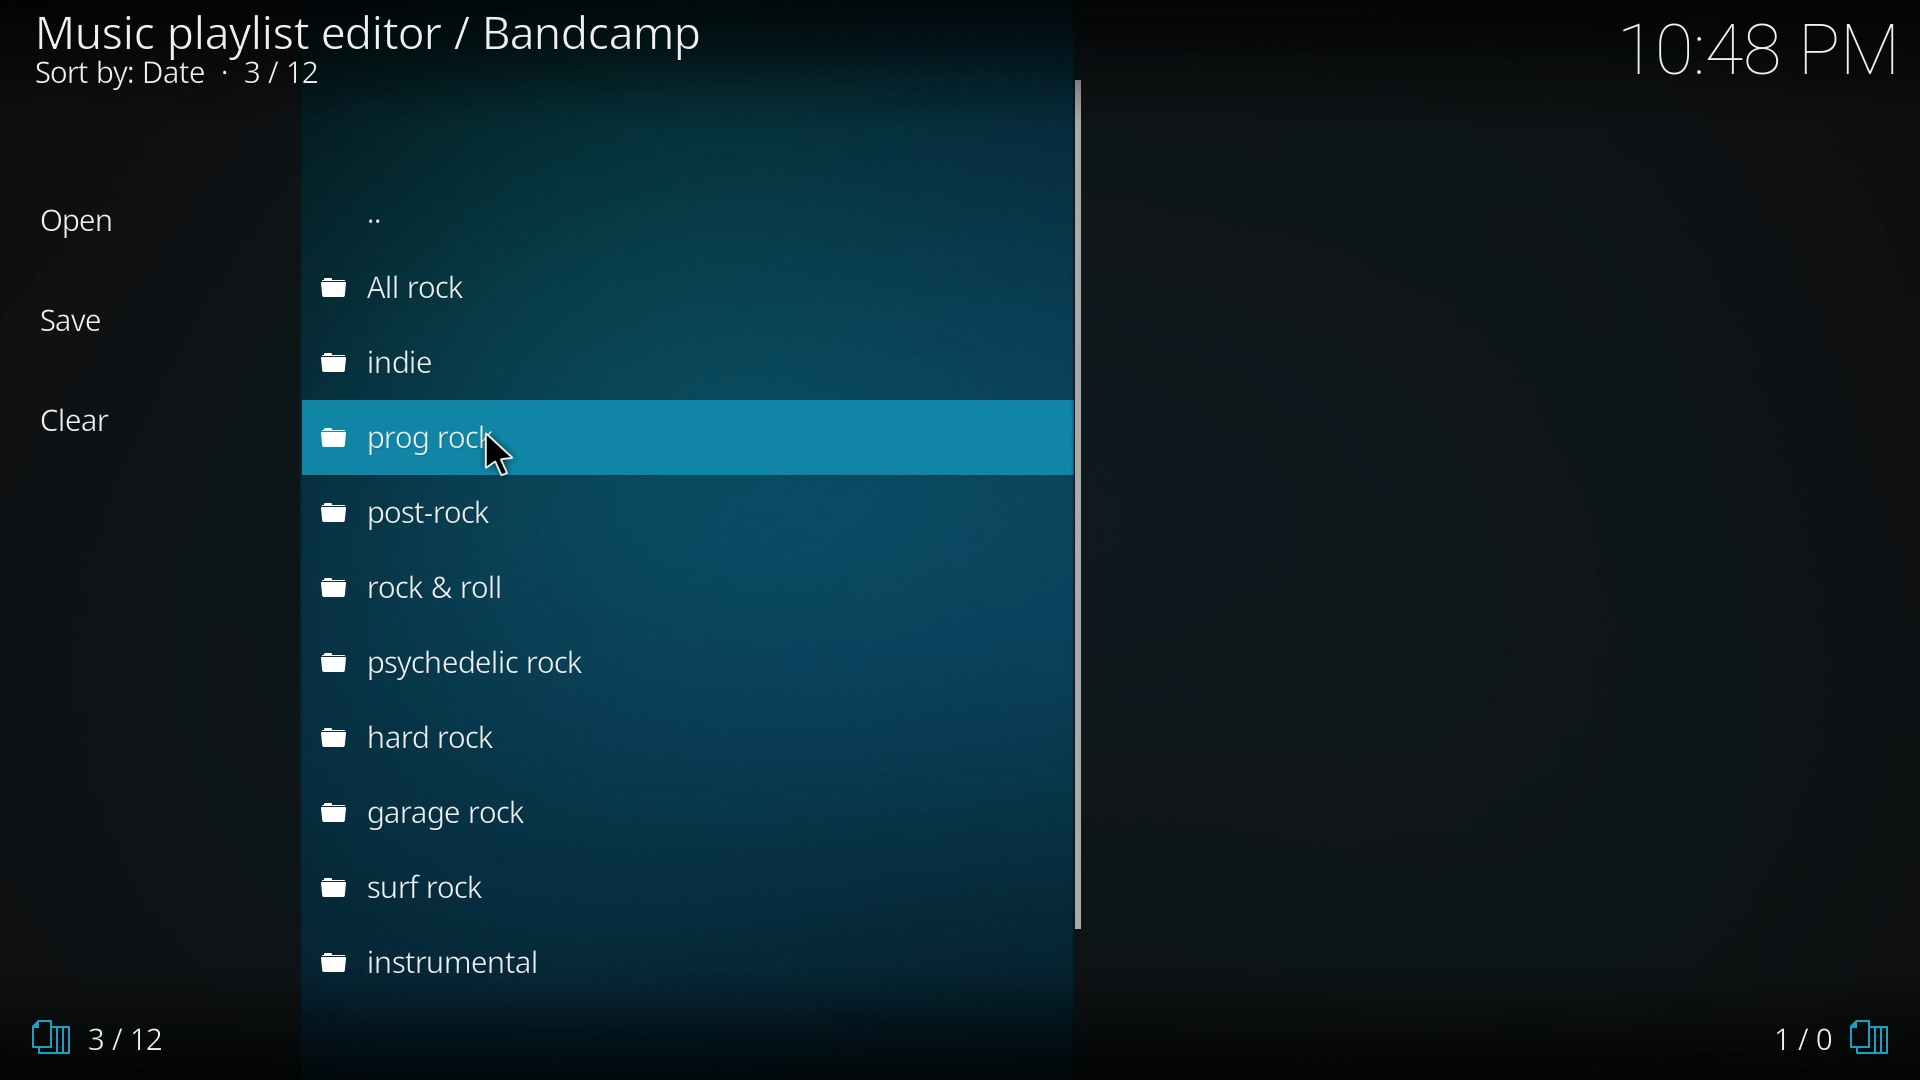 This screenshot has height=1080, width=1920. I want to click on 1/0, so click(1826, 1038).